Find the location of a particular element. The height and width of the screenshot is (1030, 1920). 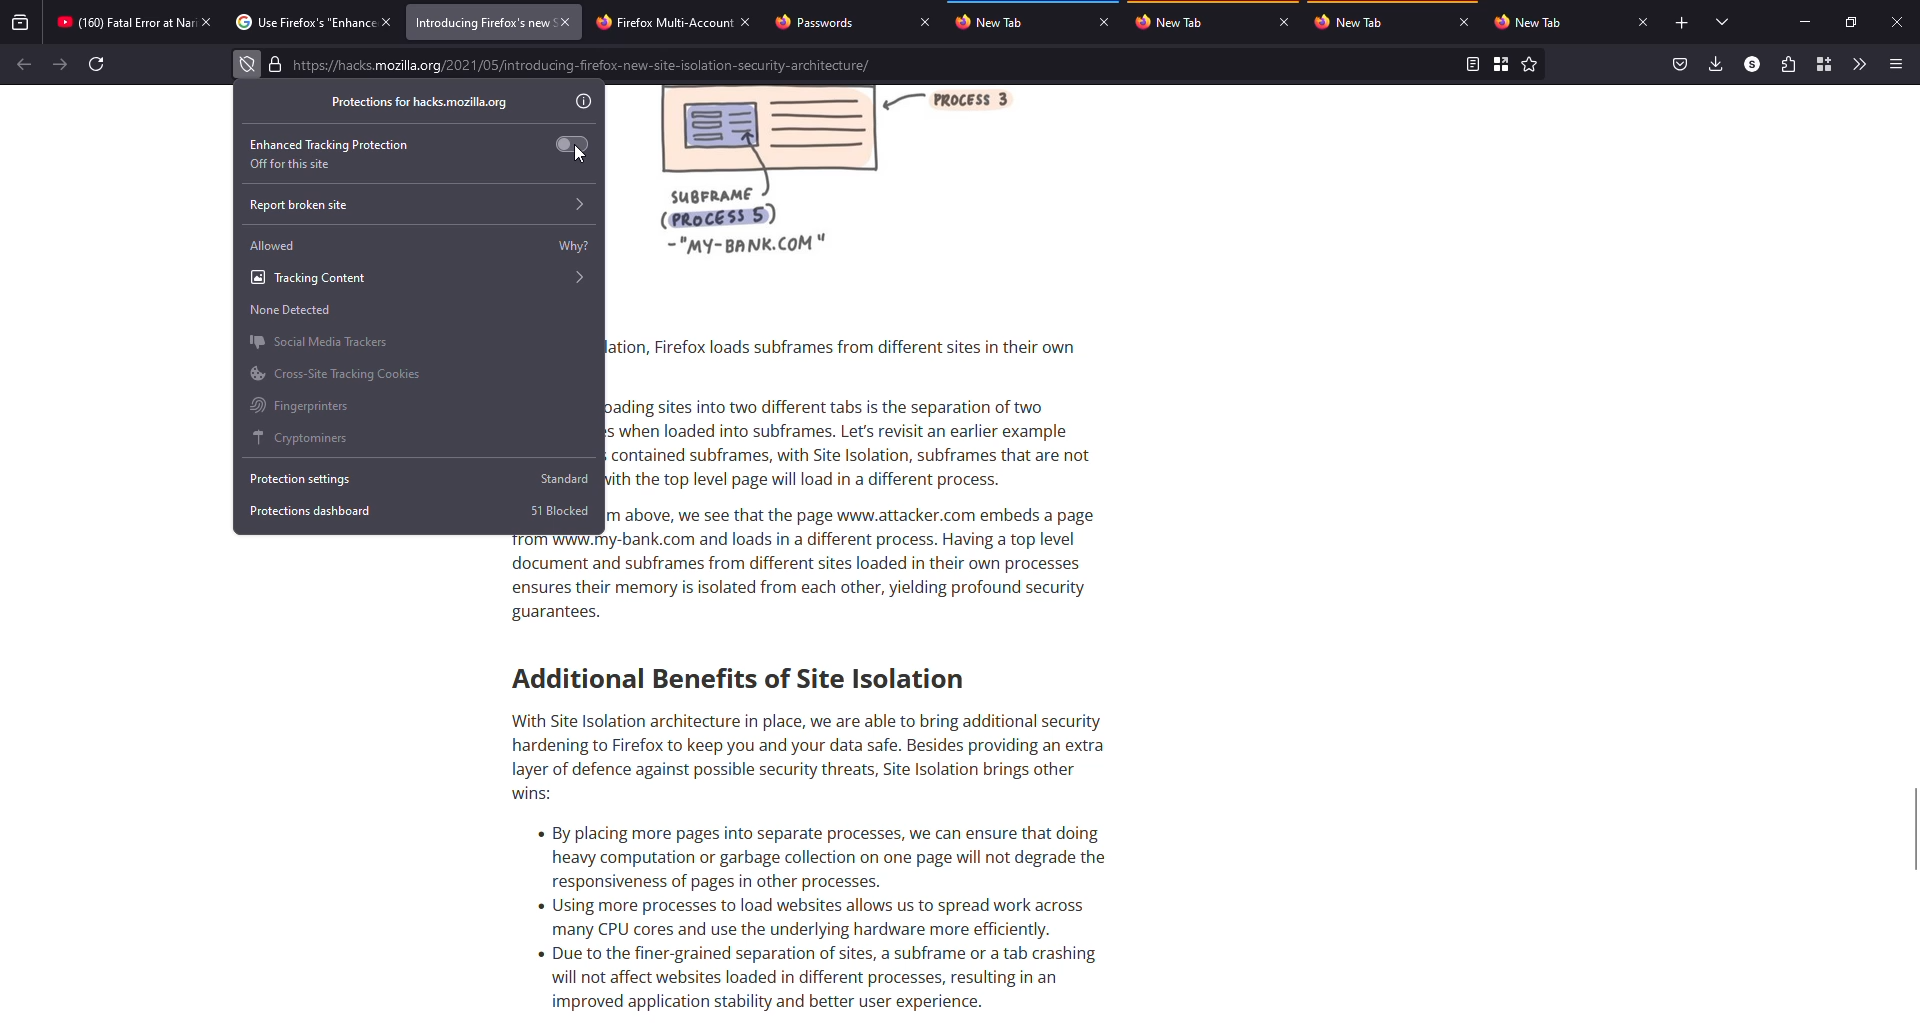

tracker is located at coordinates (247, 65).